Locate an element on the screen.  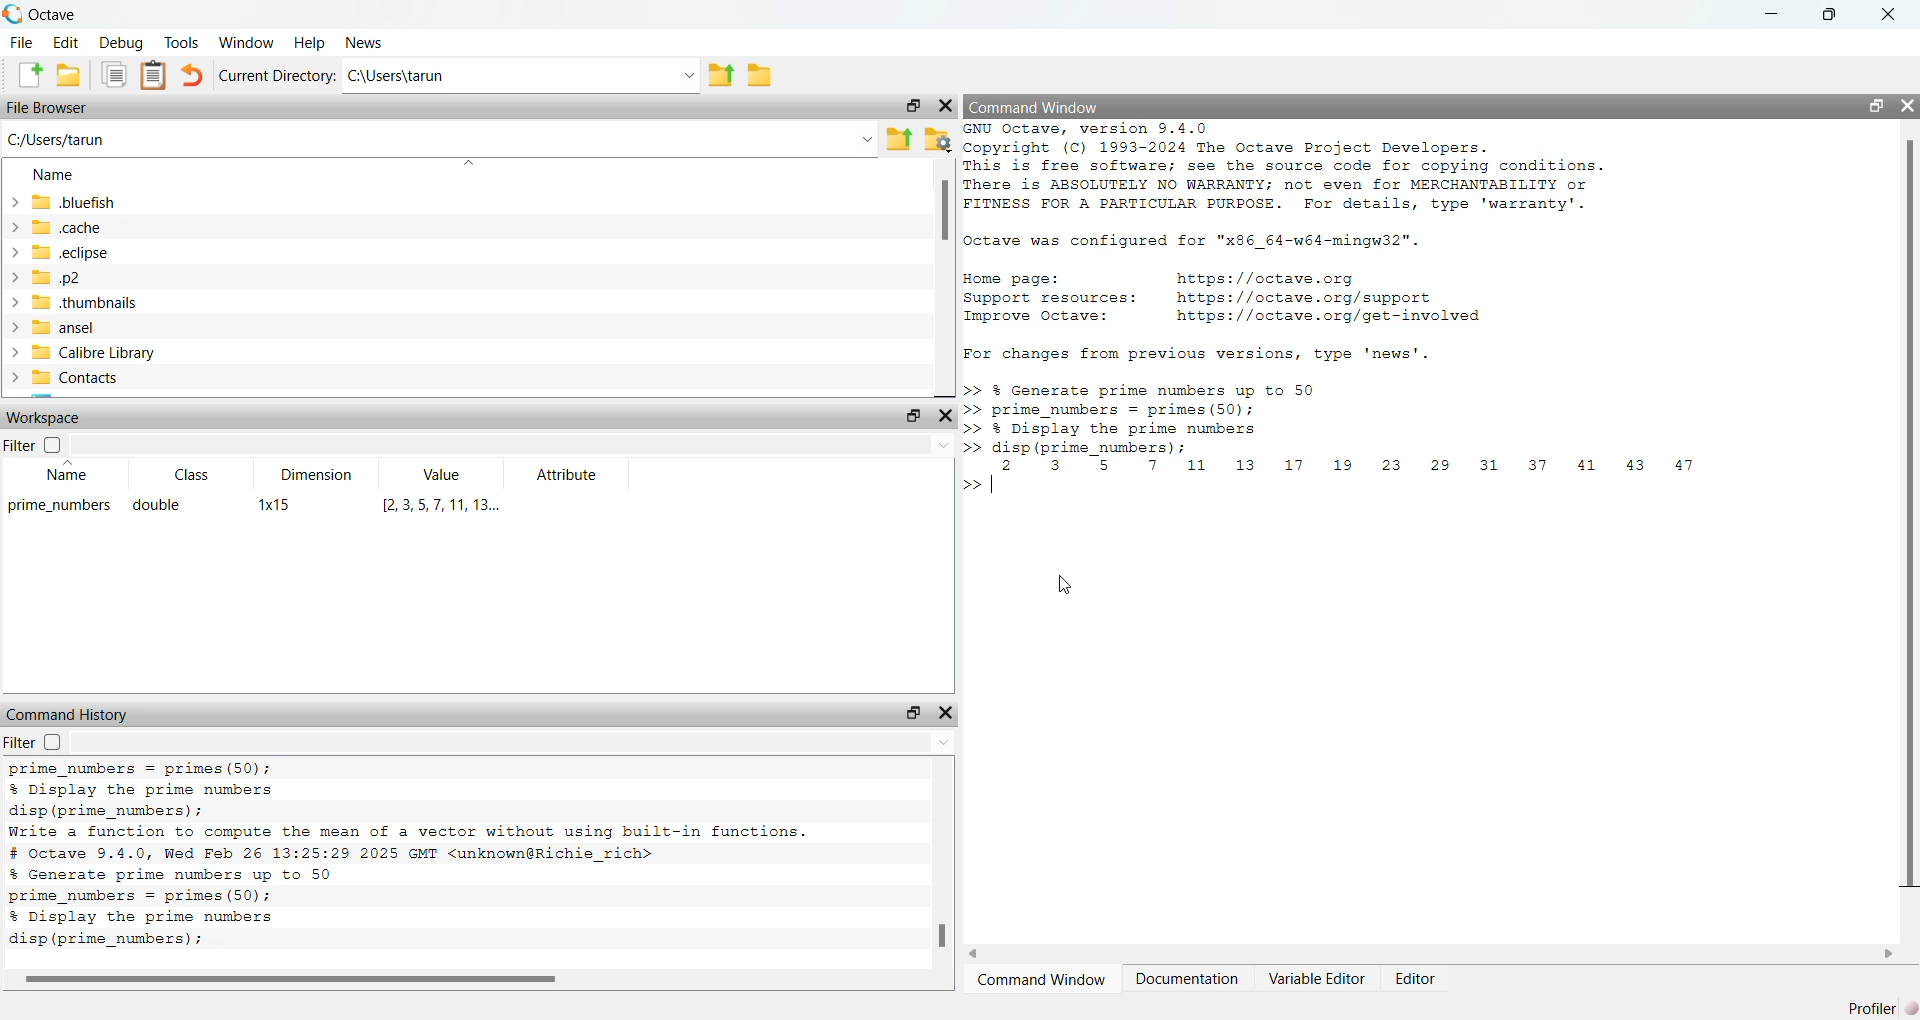
Drop-down  is located at coordinates (692, 76).